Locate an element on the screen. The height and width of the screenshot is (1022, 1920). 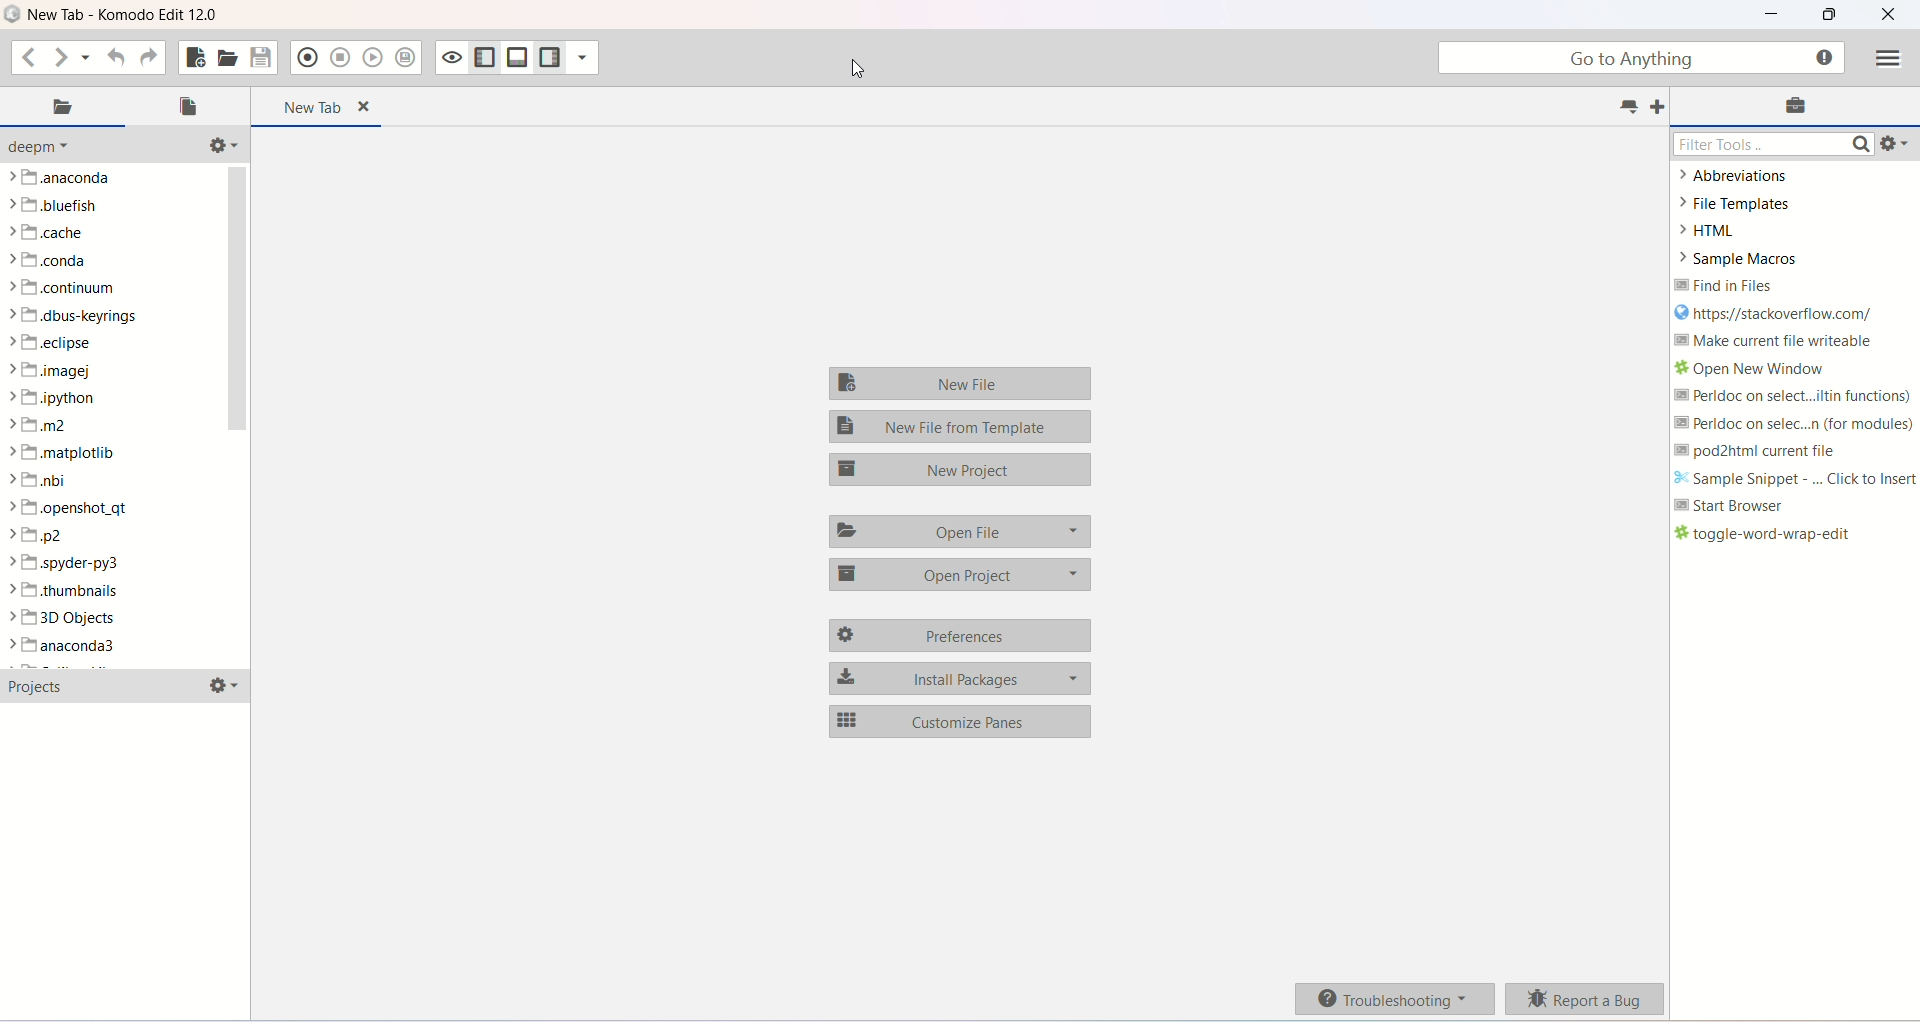
show specific sidebar is located at coordinates (586, 58).